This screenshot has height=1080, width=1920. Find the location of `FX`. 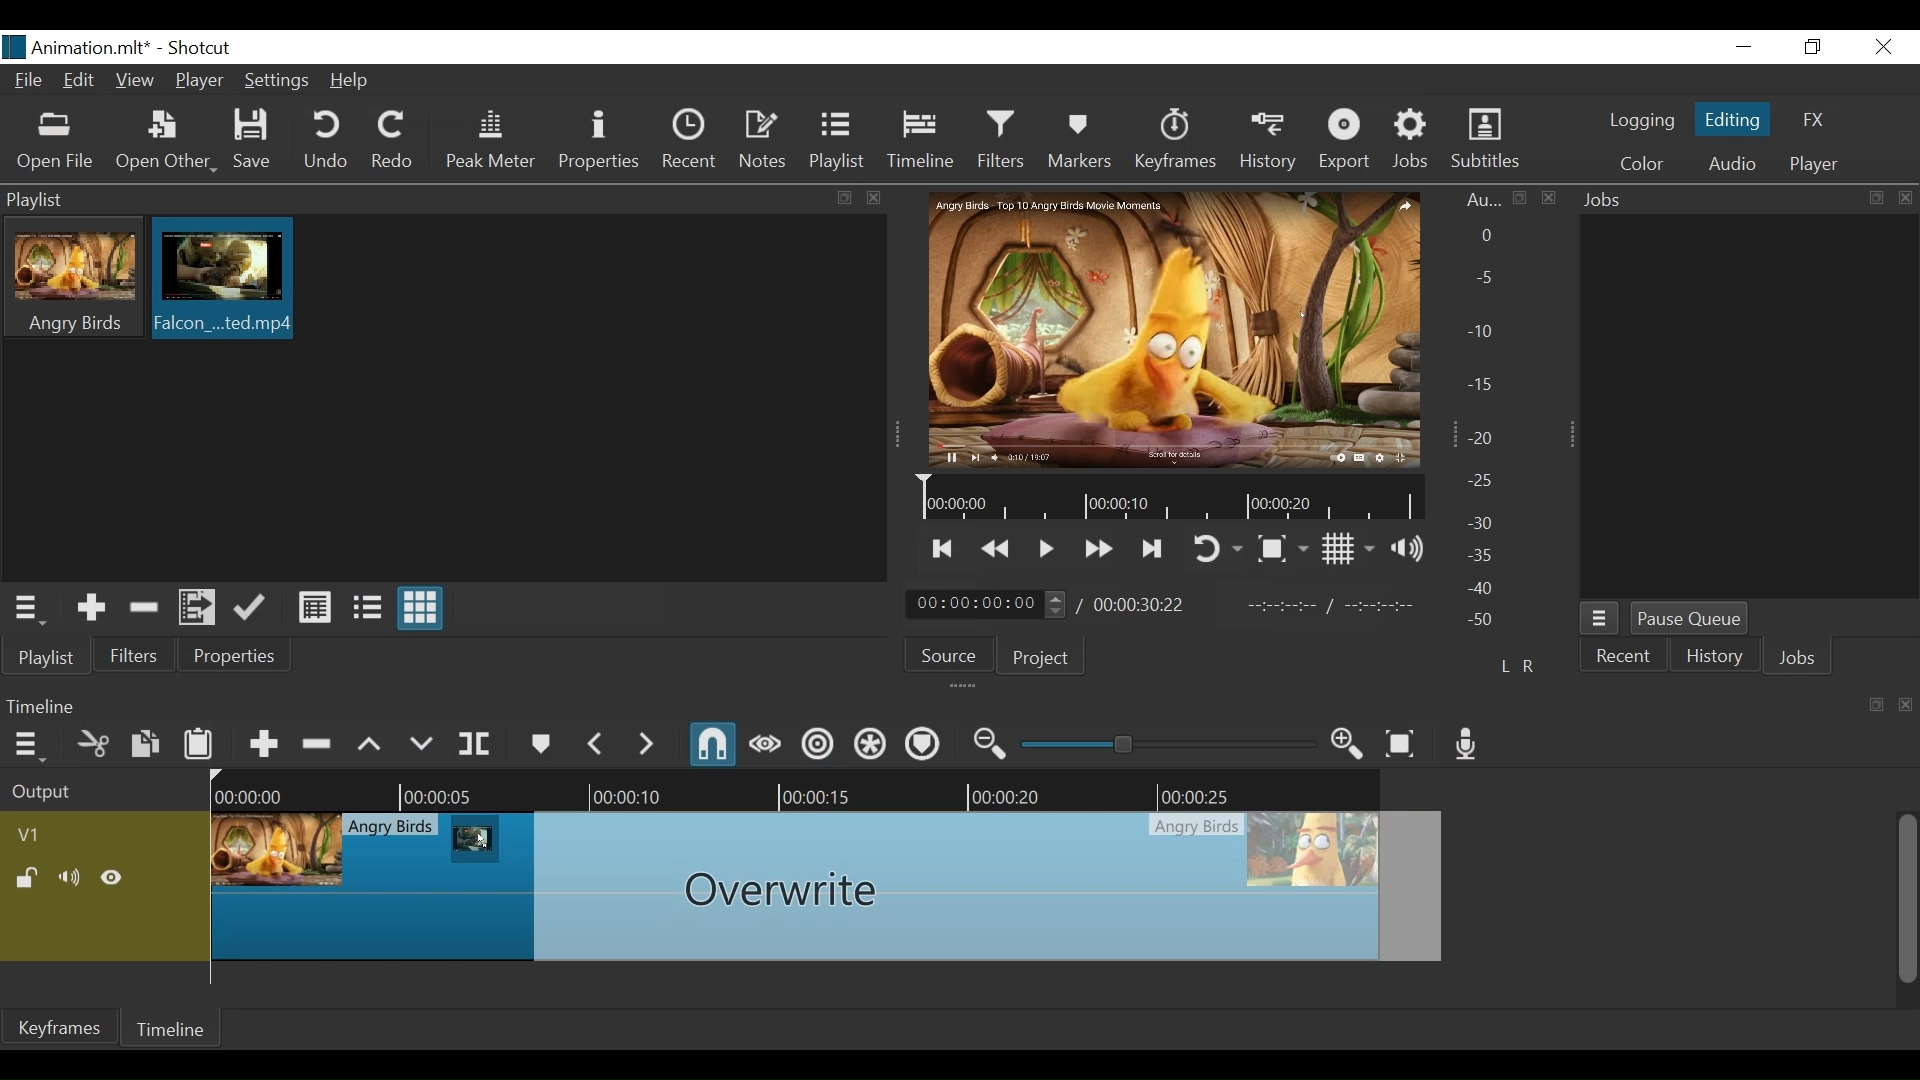

FX is located at coordinates (1814, 120).